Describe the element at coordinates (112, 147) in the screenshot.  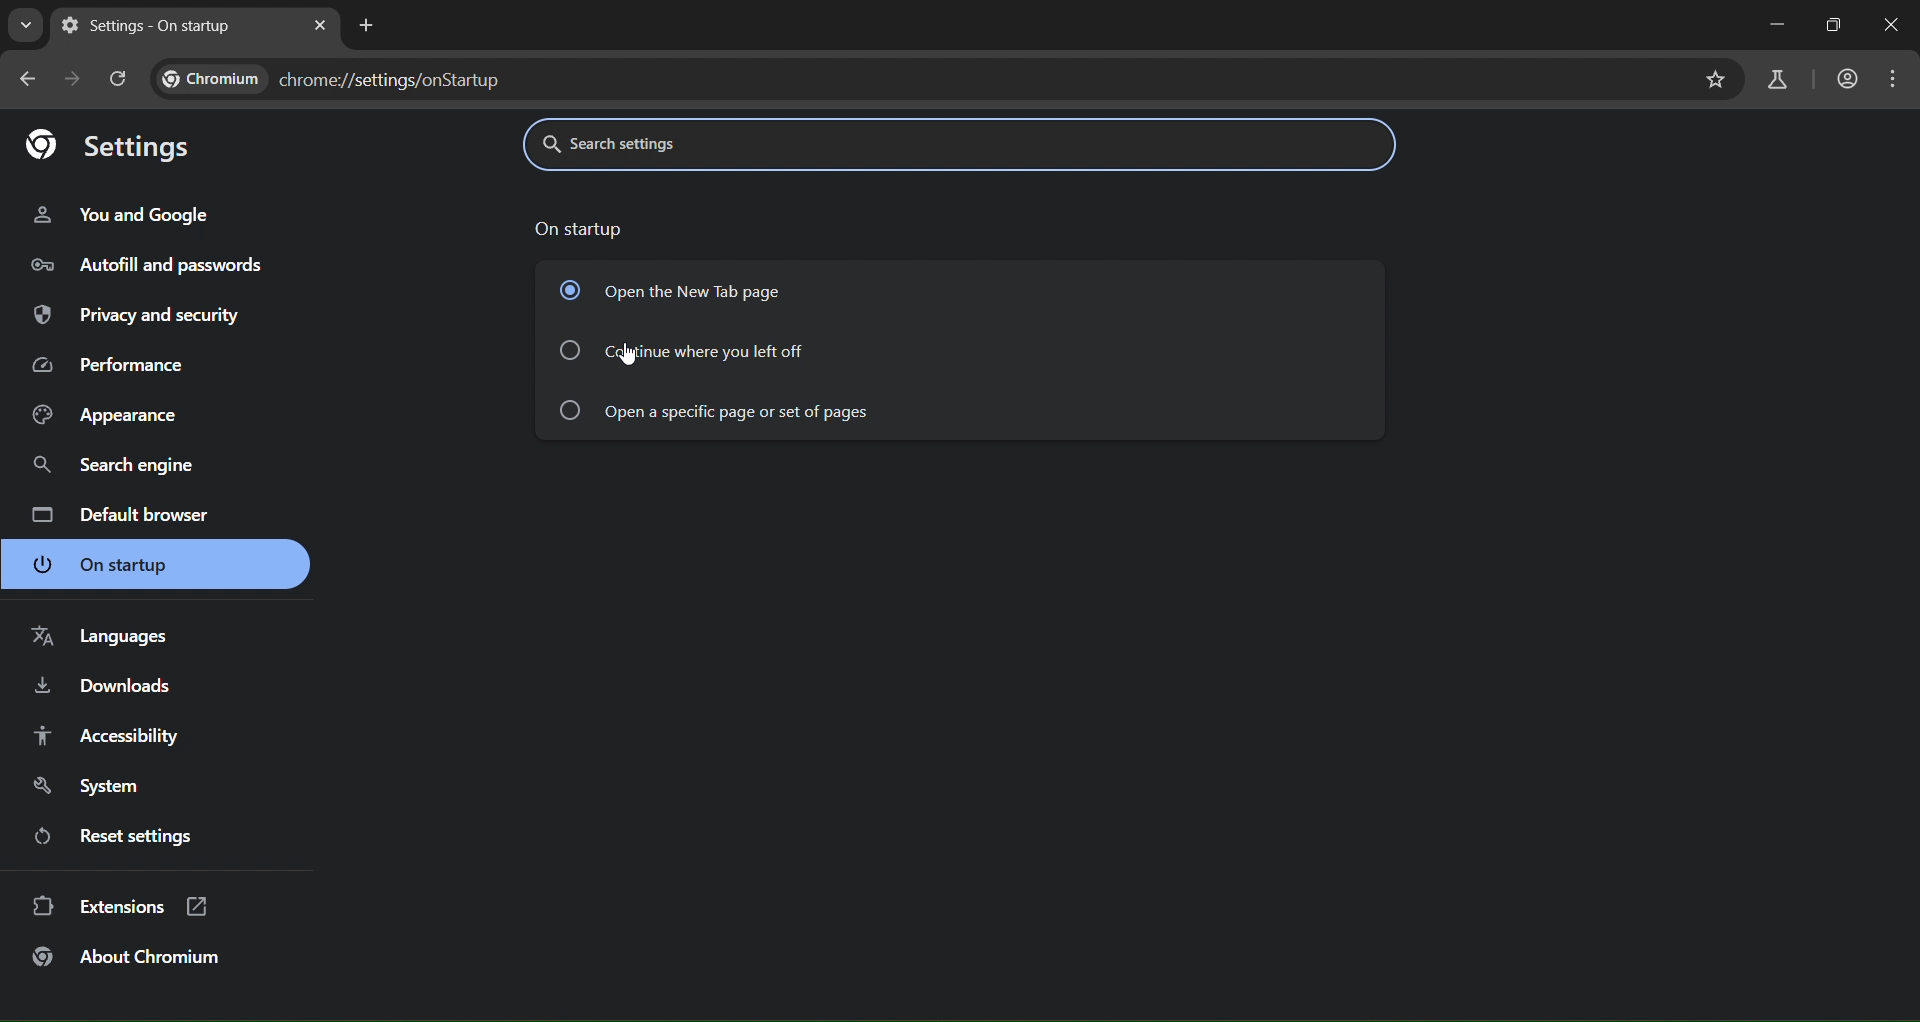
I see `settings` at that location.